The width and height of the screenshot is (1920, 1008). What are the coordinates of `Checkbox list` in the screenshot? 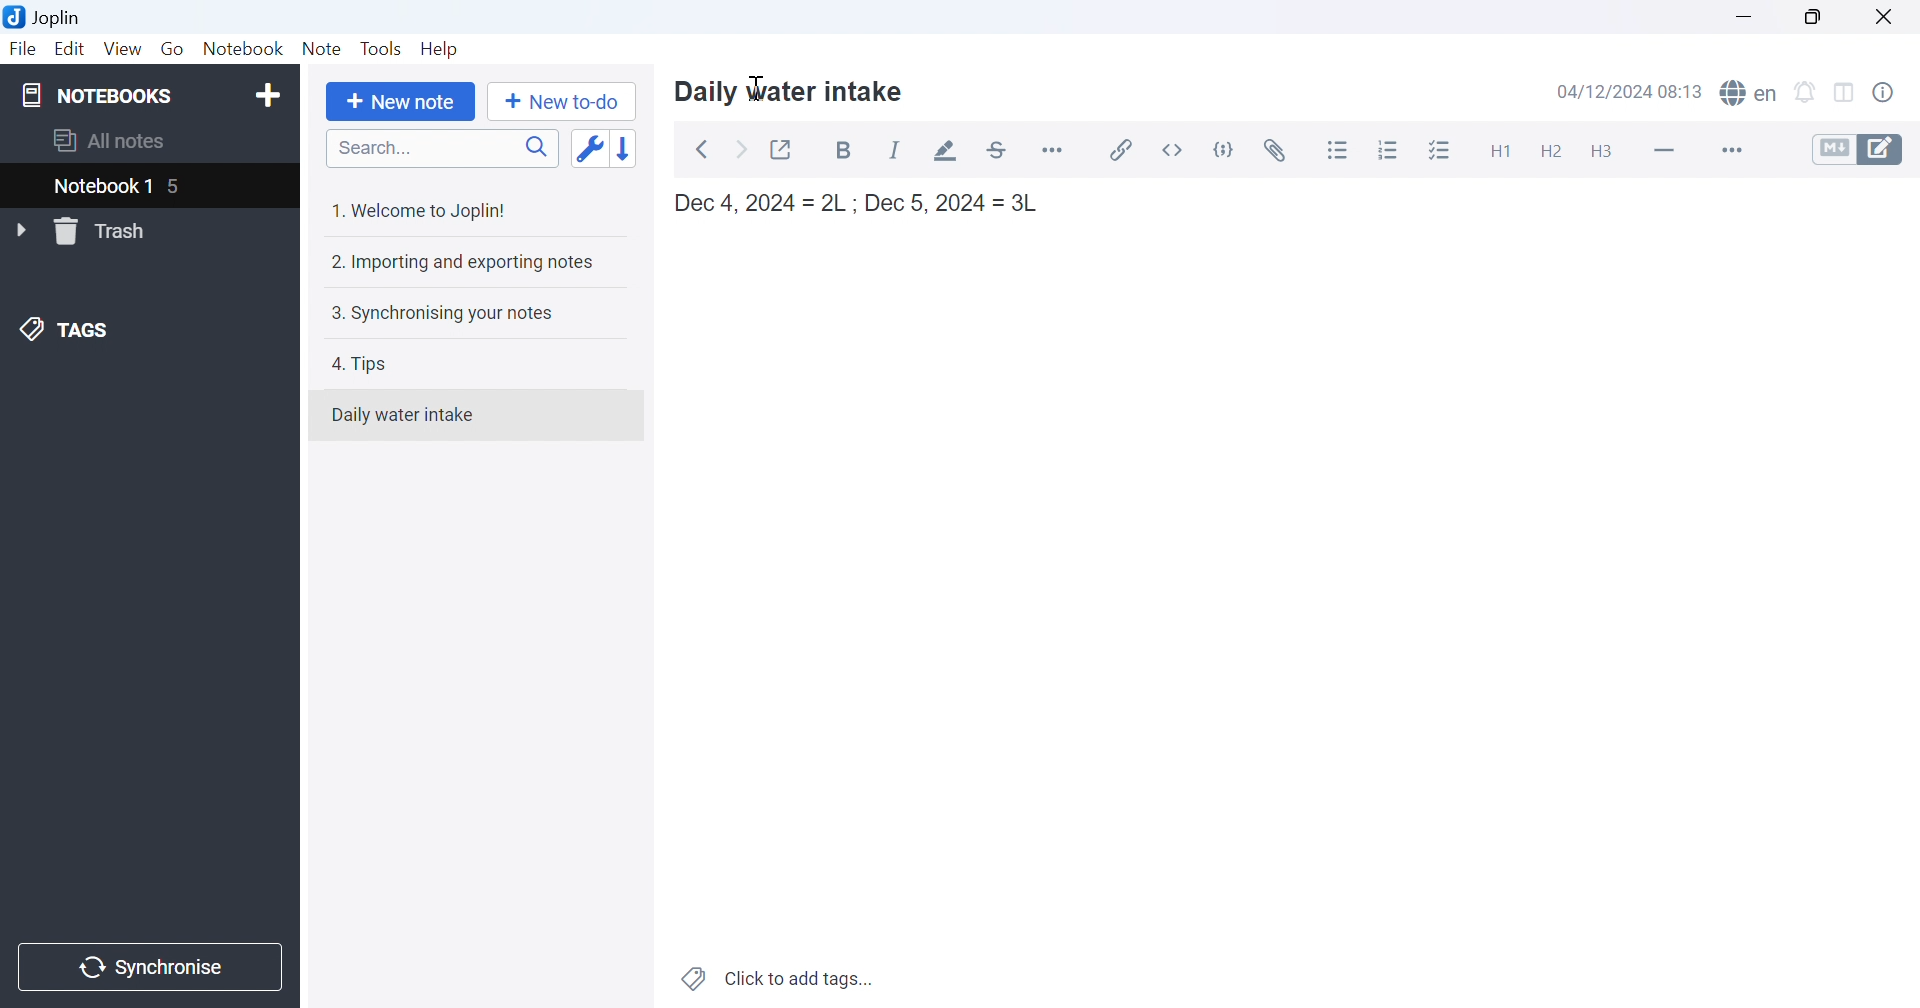 It's located at (1443, 151).